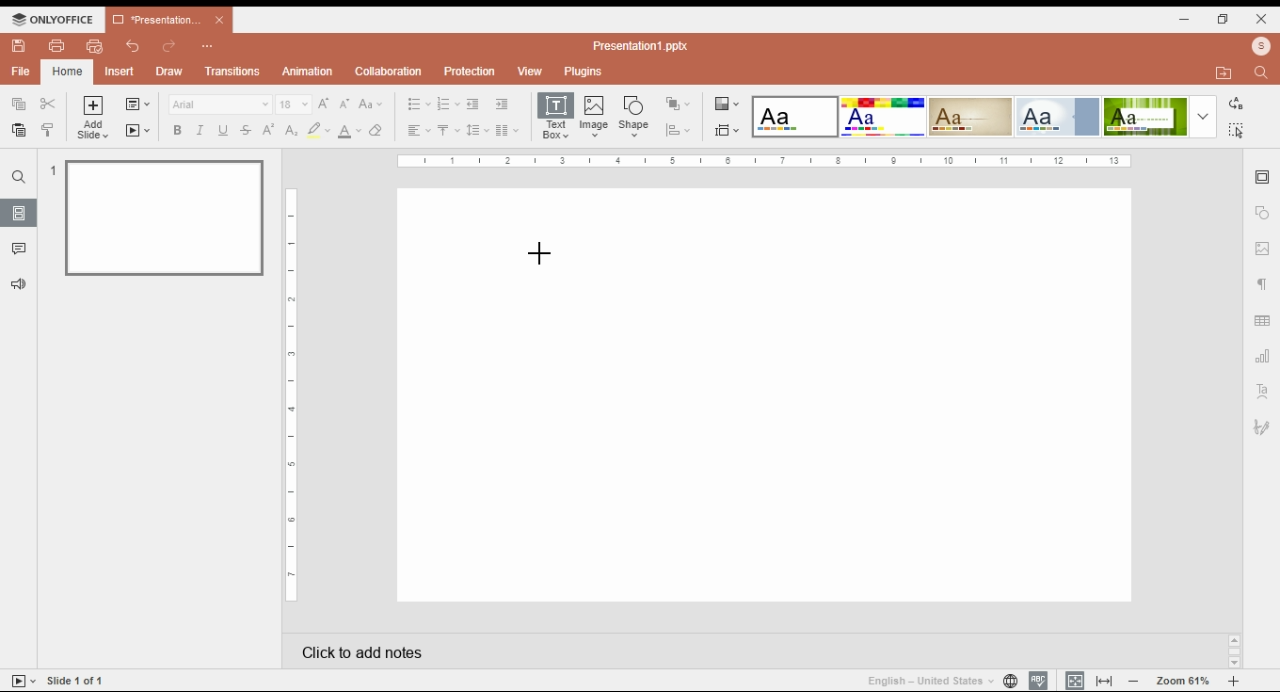 Image resolution: width=1280 pixels, height=692 pixels. What do you see at coordinates (479, 130) in the screenshot?
I see `line spacing` at bounding box center [479, 130].